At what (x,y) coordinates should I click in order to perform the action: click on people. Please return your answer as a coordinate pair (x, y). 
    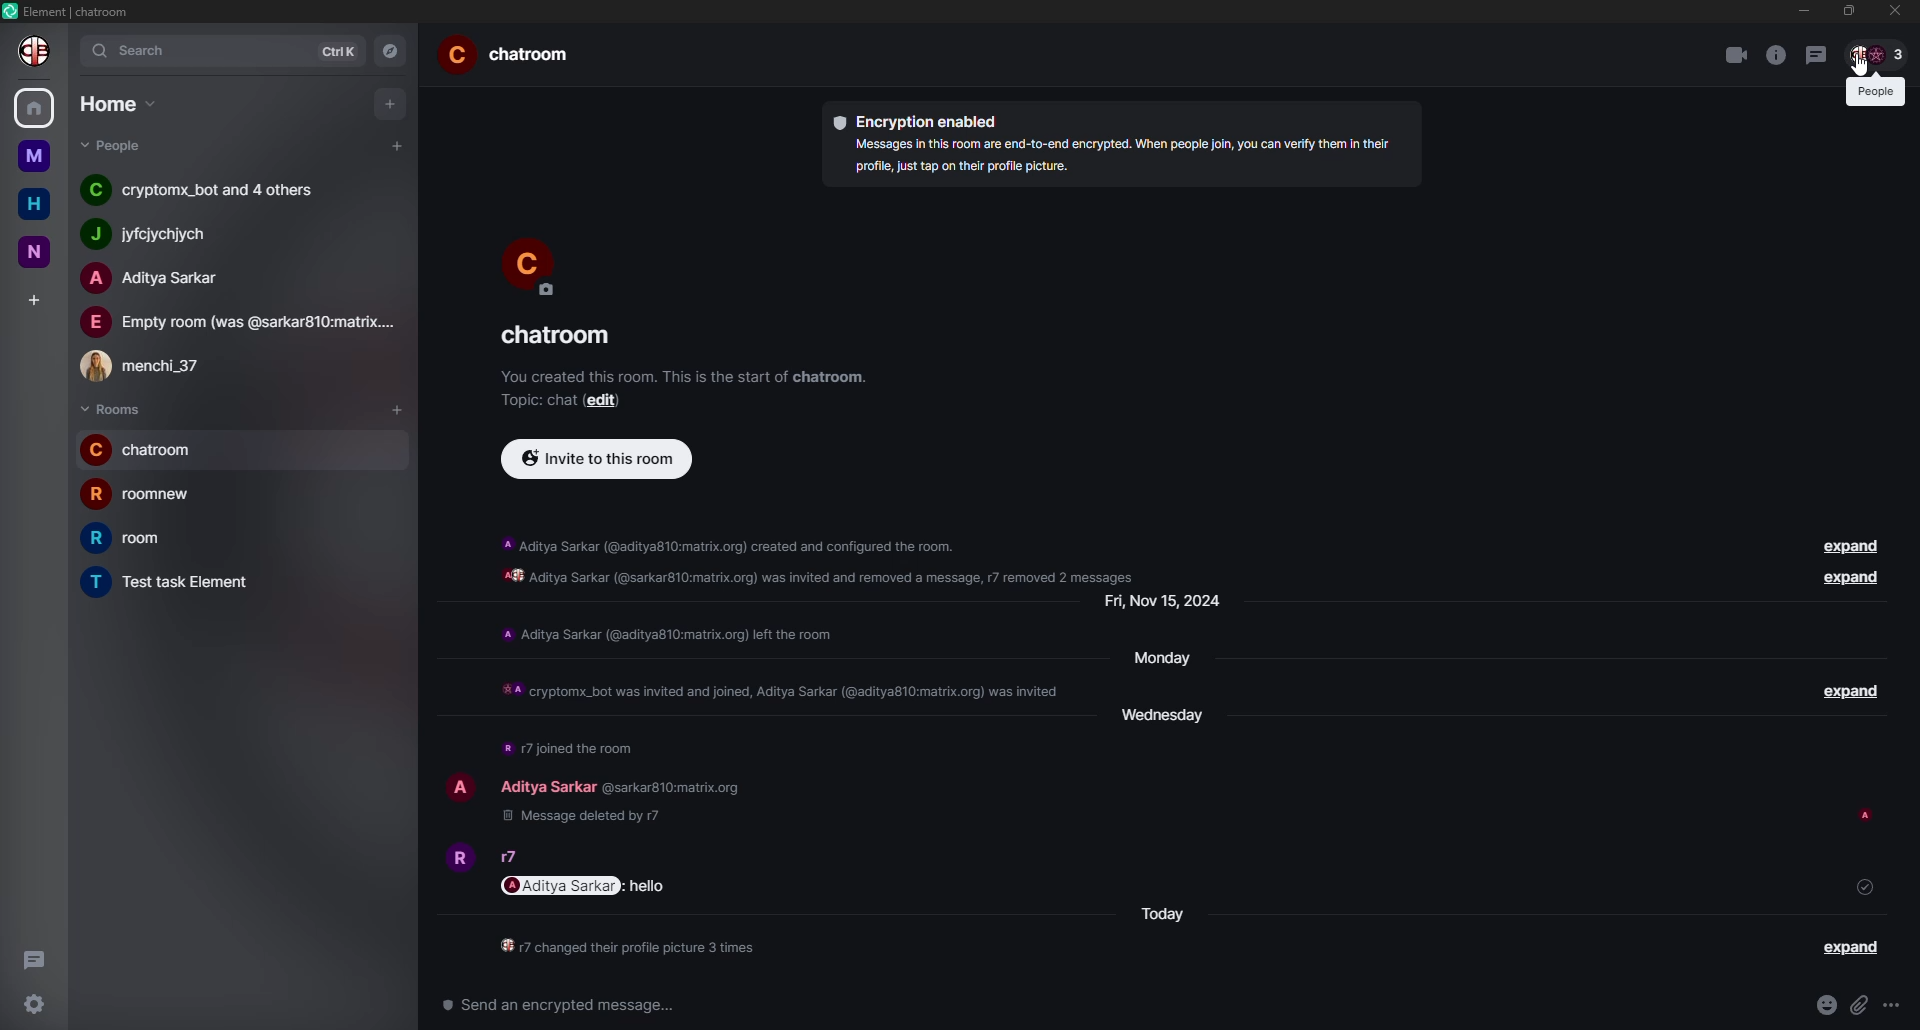
    Looking at the image, I should click on (547, 786).